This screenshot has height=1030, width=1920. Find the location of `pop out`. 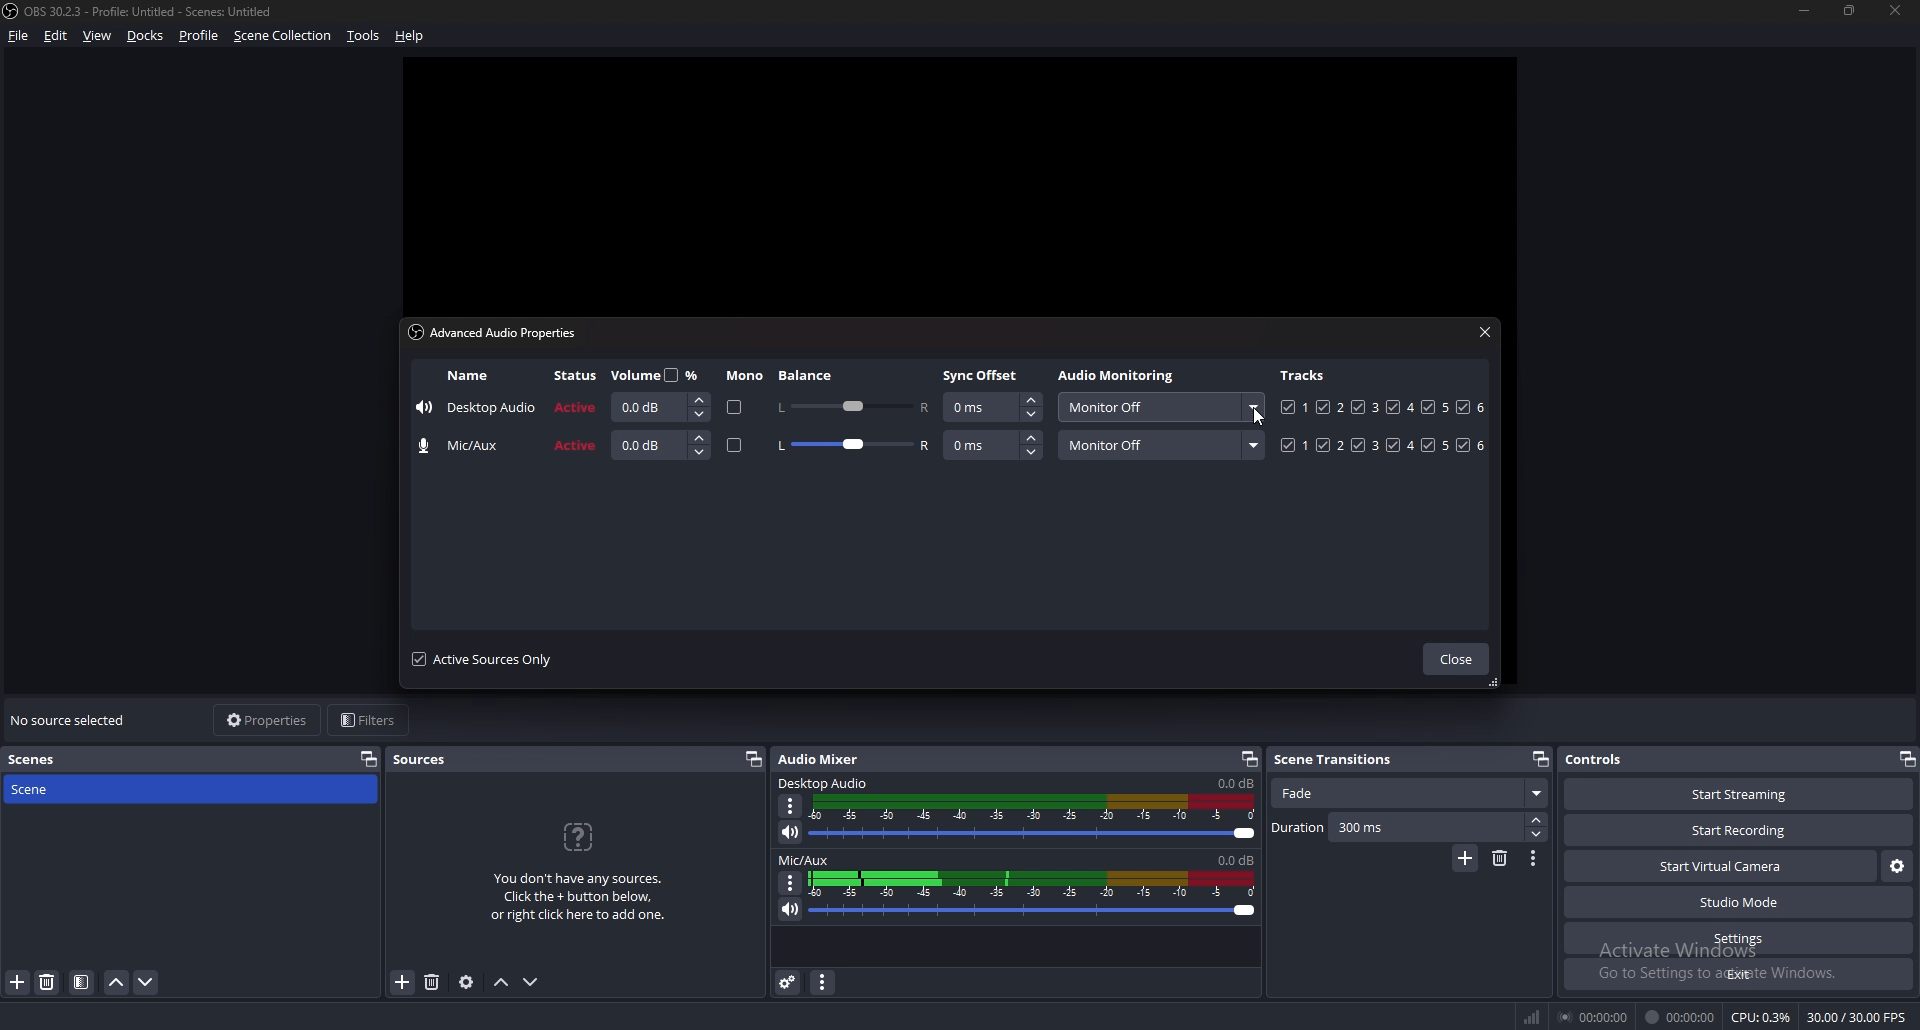

pop out is located at coordinates (1539, 759).